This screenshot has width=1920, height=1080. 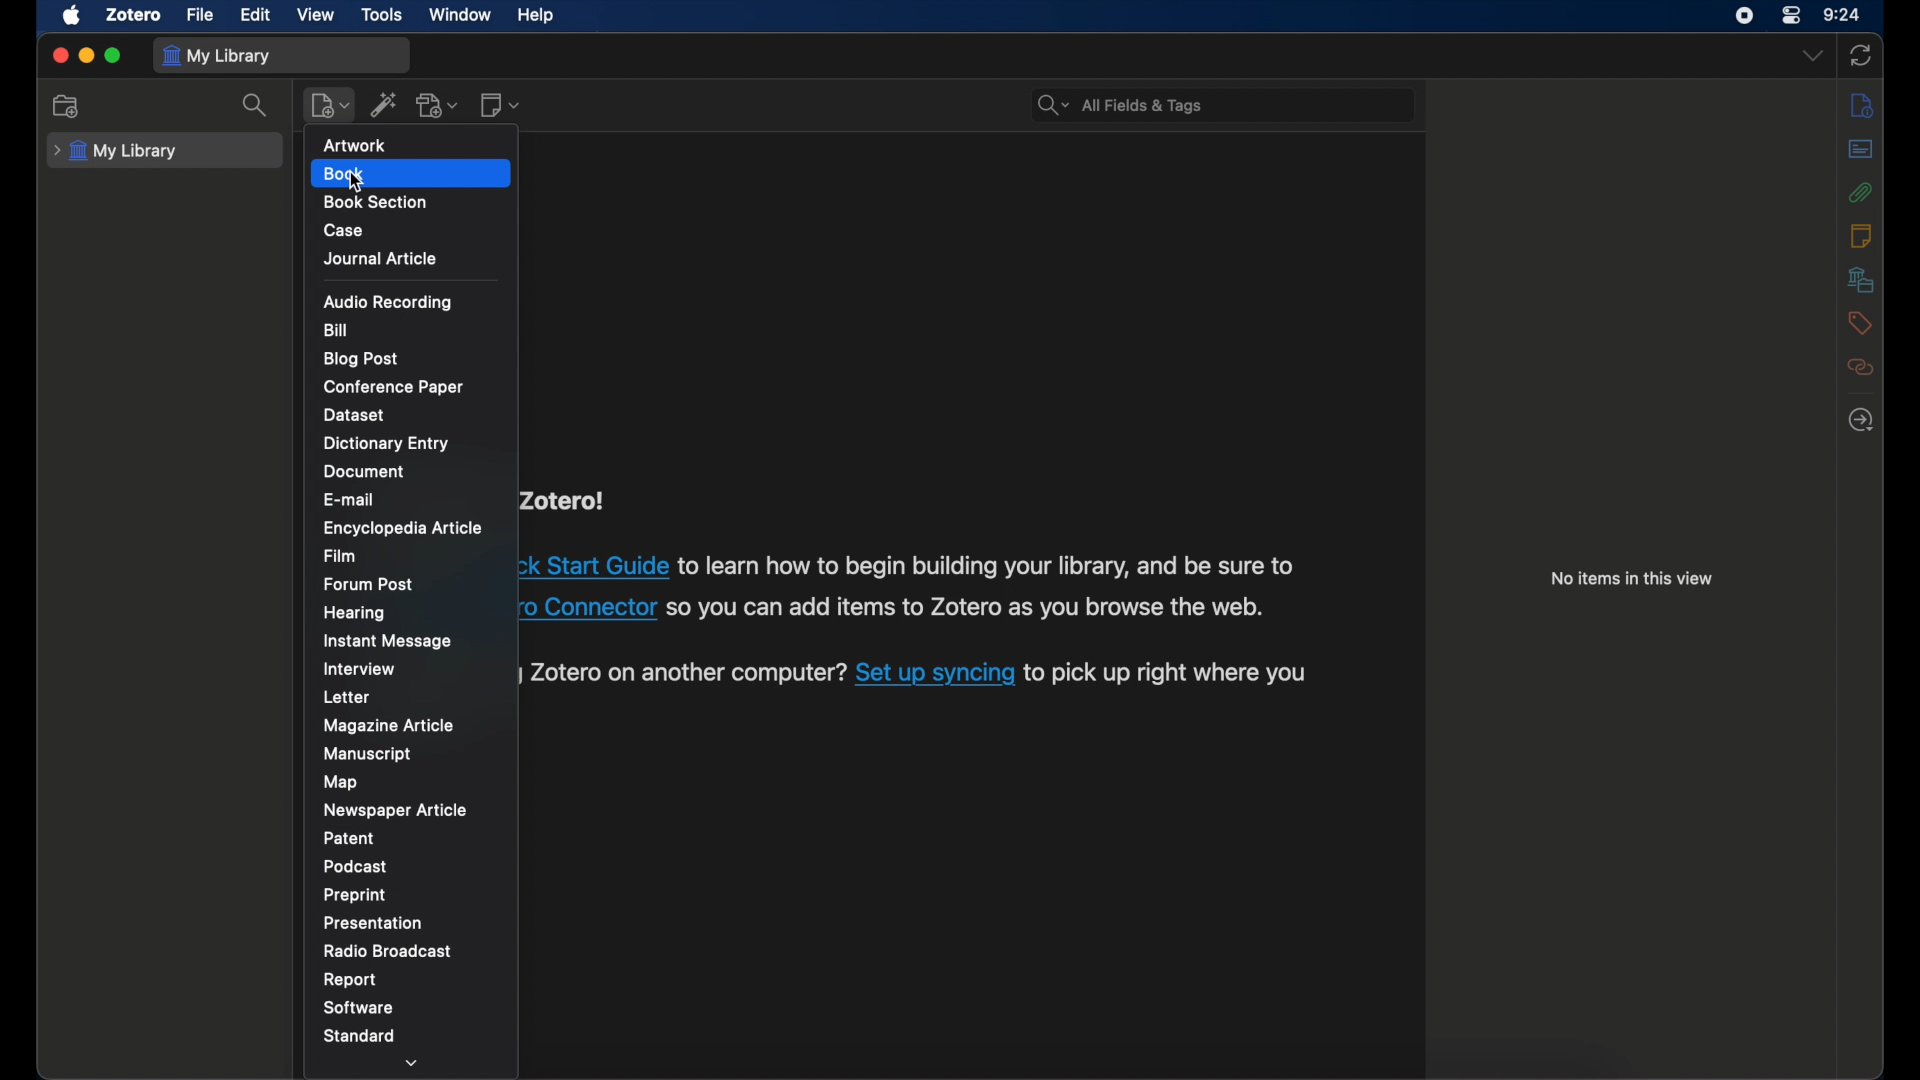 I want to click on film, so click(x=342, y=555).